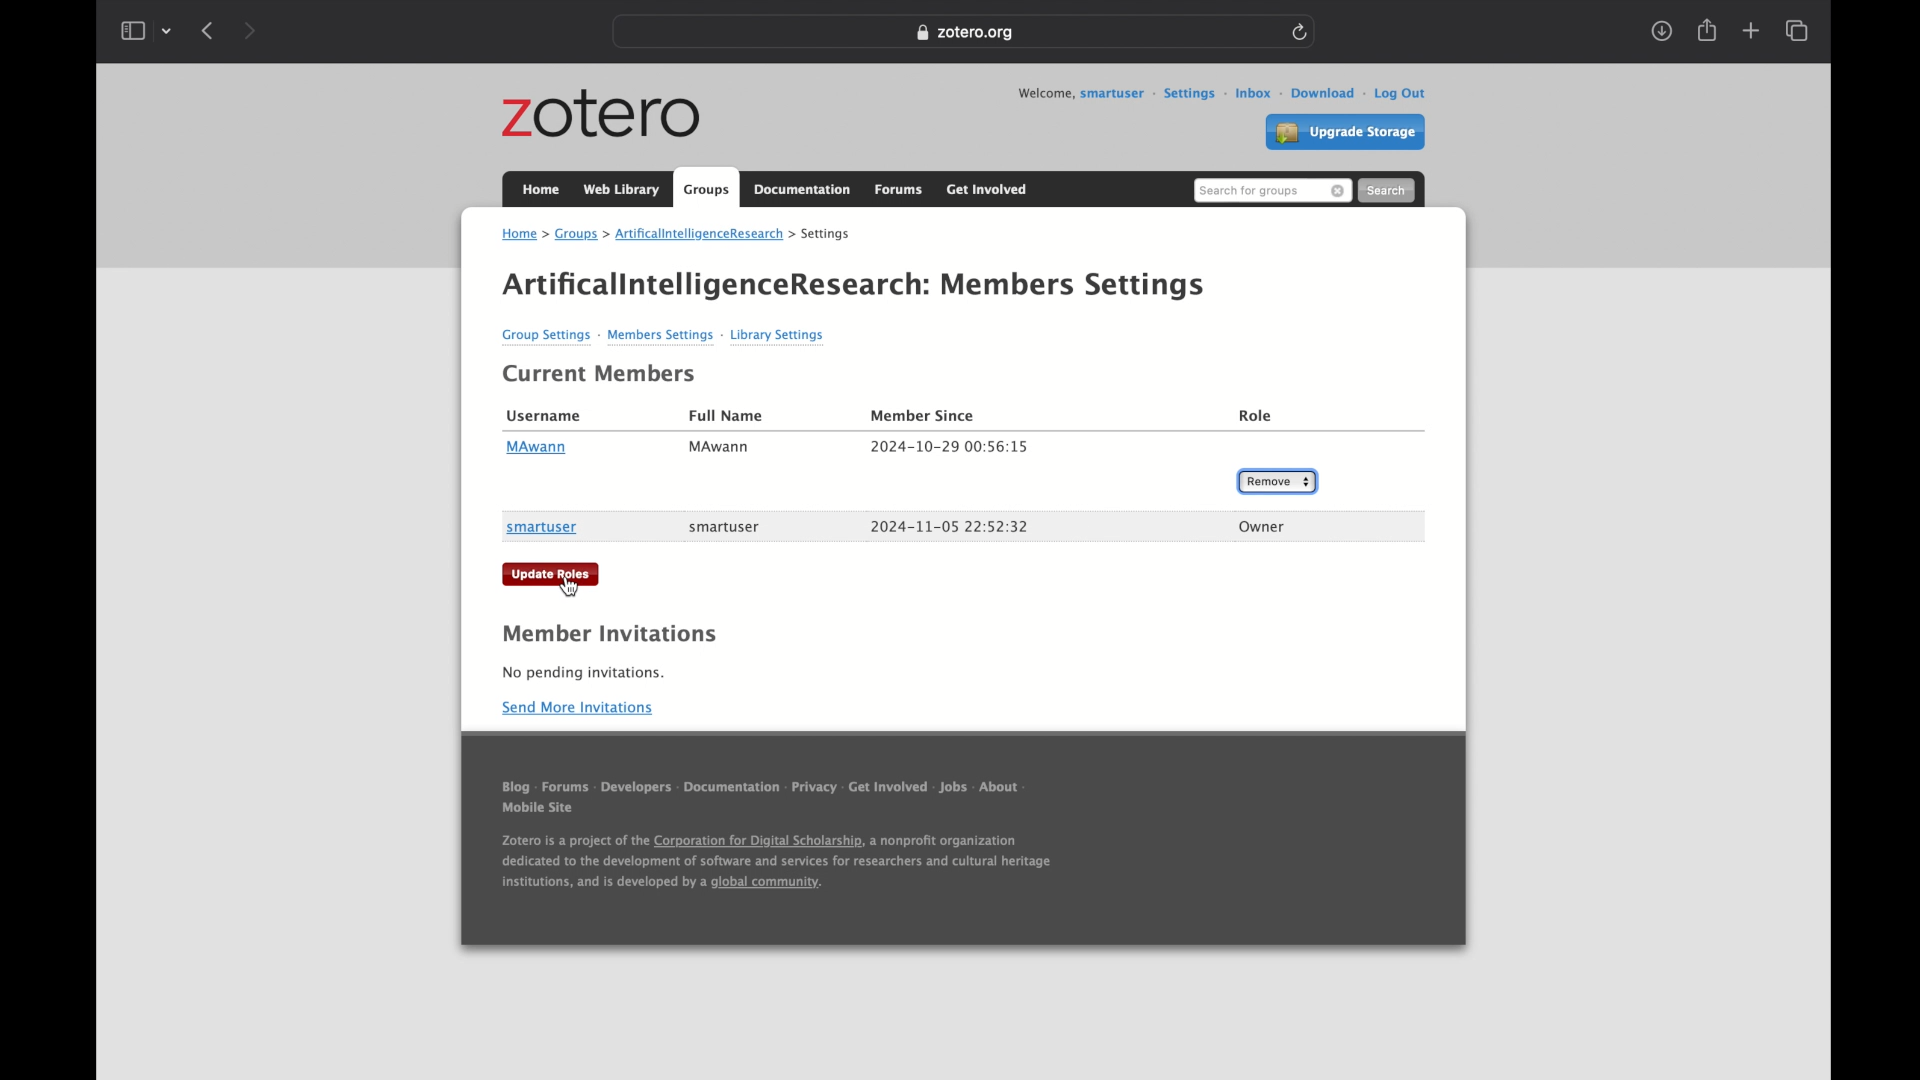 Image resolution: width=1920 pixels, height=1080 pixels. Describe the element at coordinates (923, 416) in the screenshot. I see `member since` at that location.